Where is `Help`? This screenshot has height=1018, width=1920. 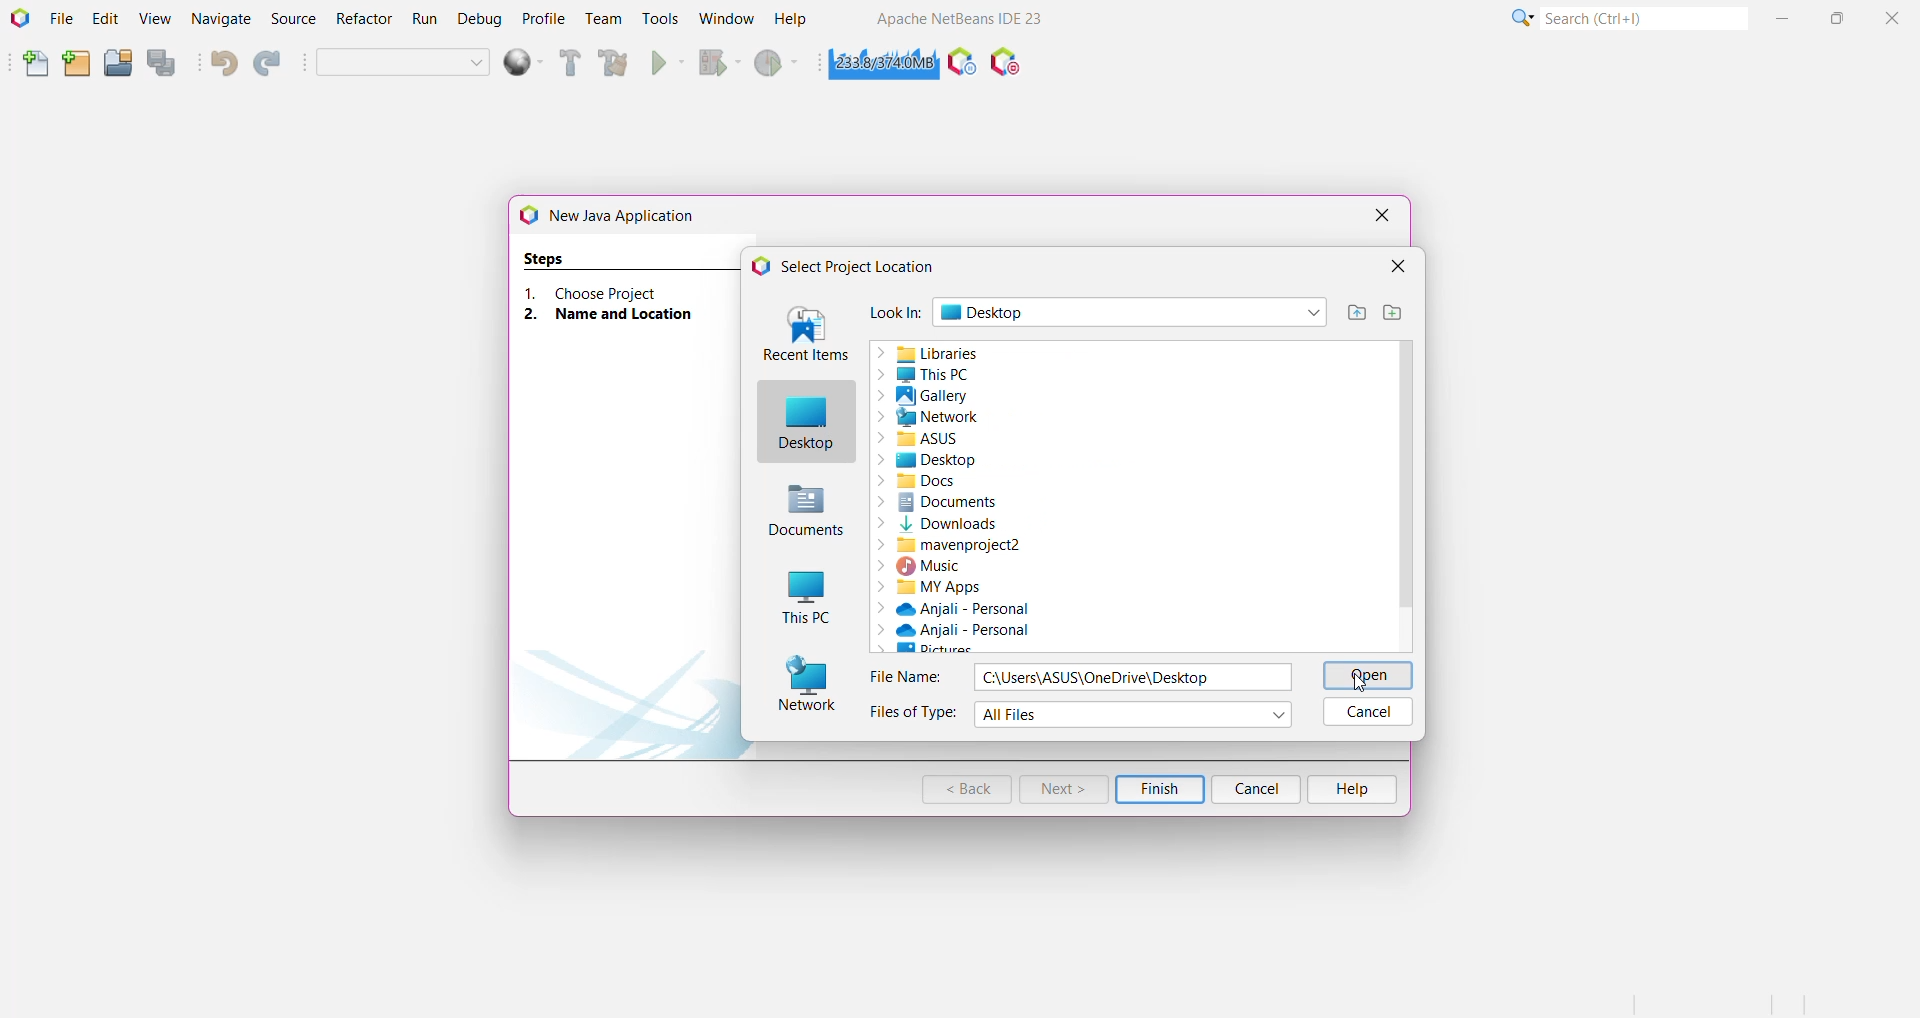
Help is located at coordinates (1353, 788).